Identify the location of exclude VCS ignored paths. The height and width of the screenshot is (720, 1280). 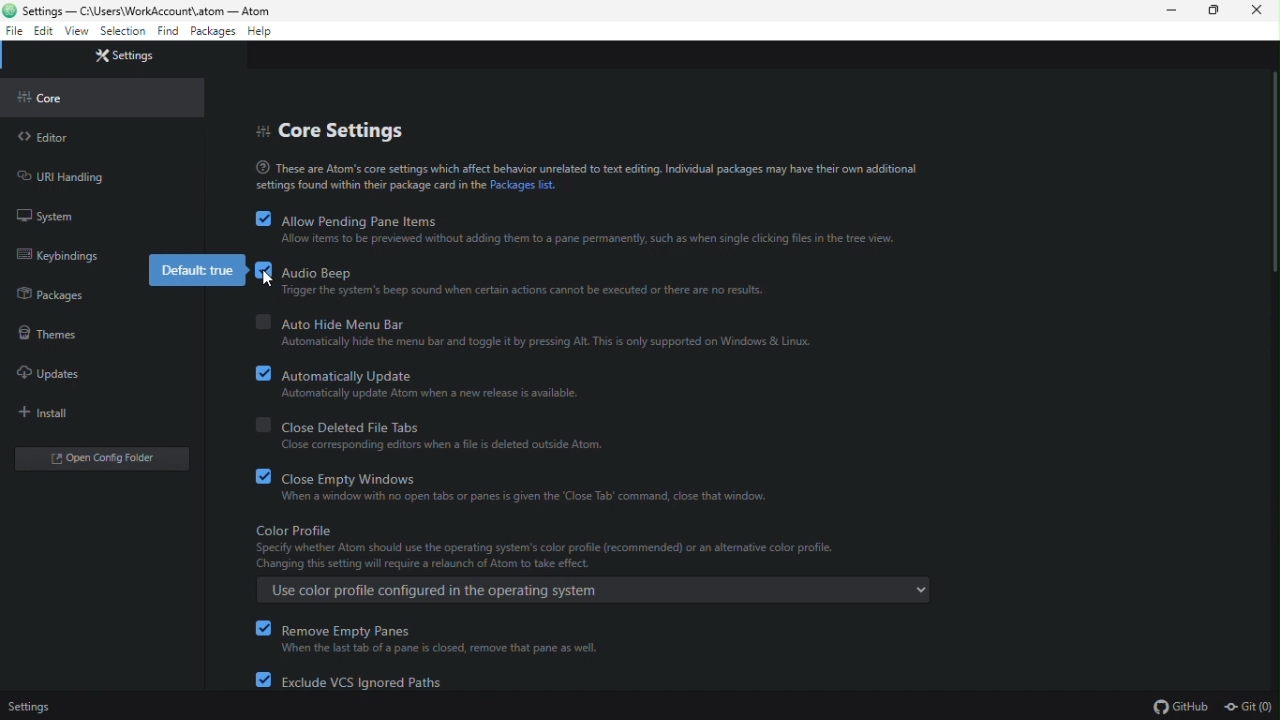
(368, 682).